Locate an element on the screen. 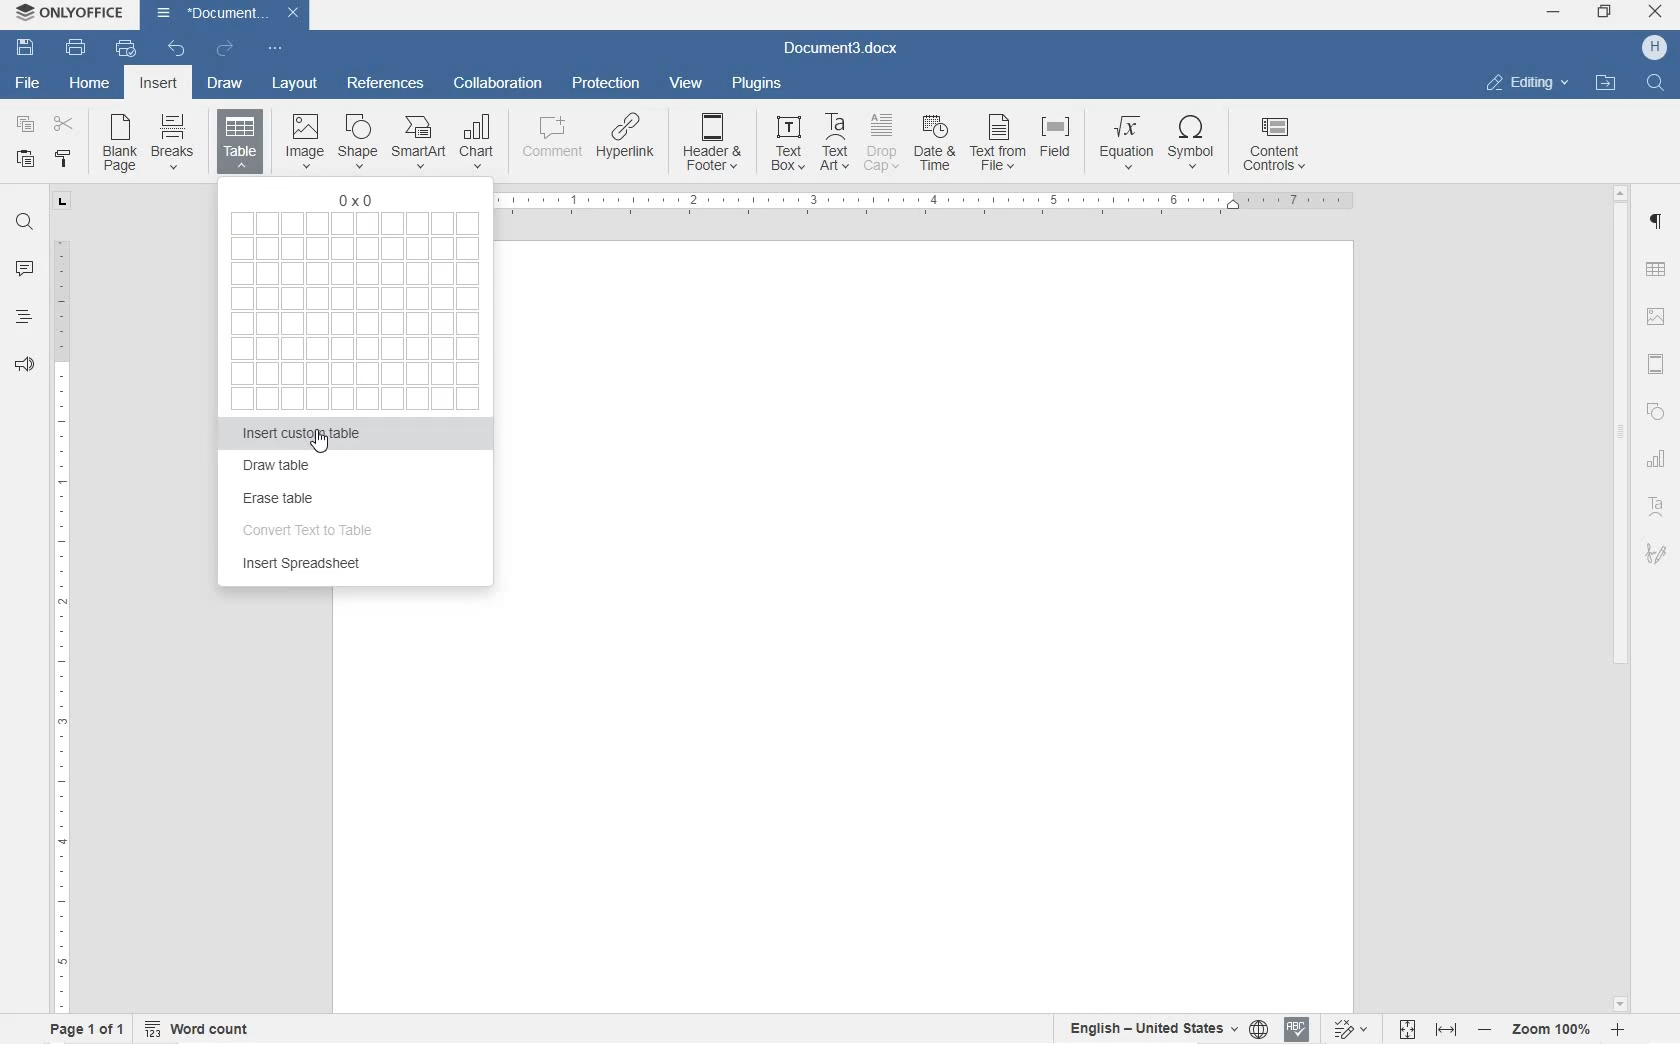  TAB is located at coordinates (62, 201).